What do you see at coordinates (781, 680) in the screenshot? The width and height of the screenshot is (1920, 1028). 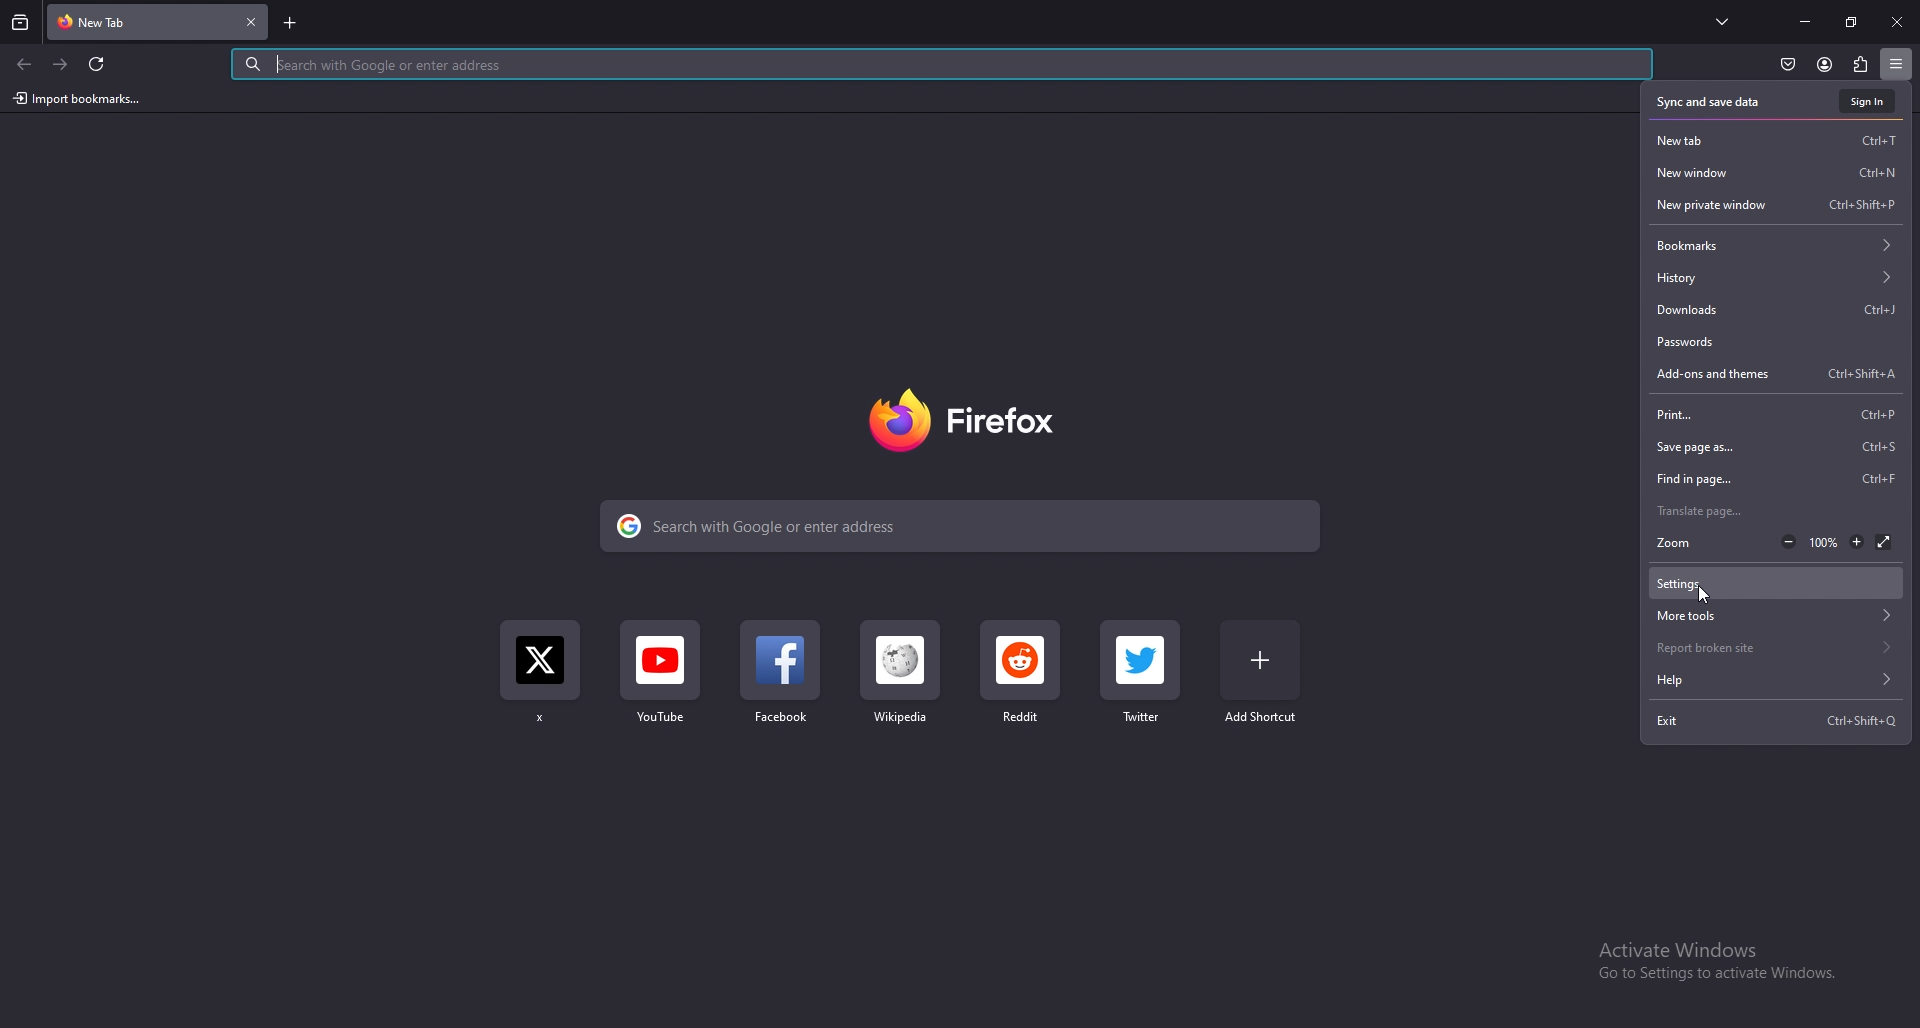 I see `facebook` at bounding box center [781, 680].